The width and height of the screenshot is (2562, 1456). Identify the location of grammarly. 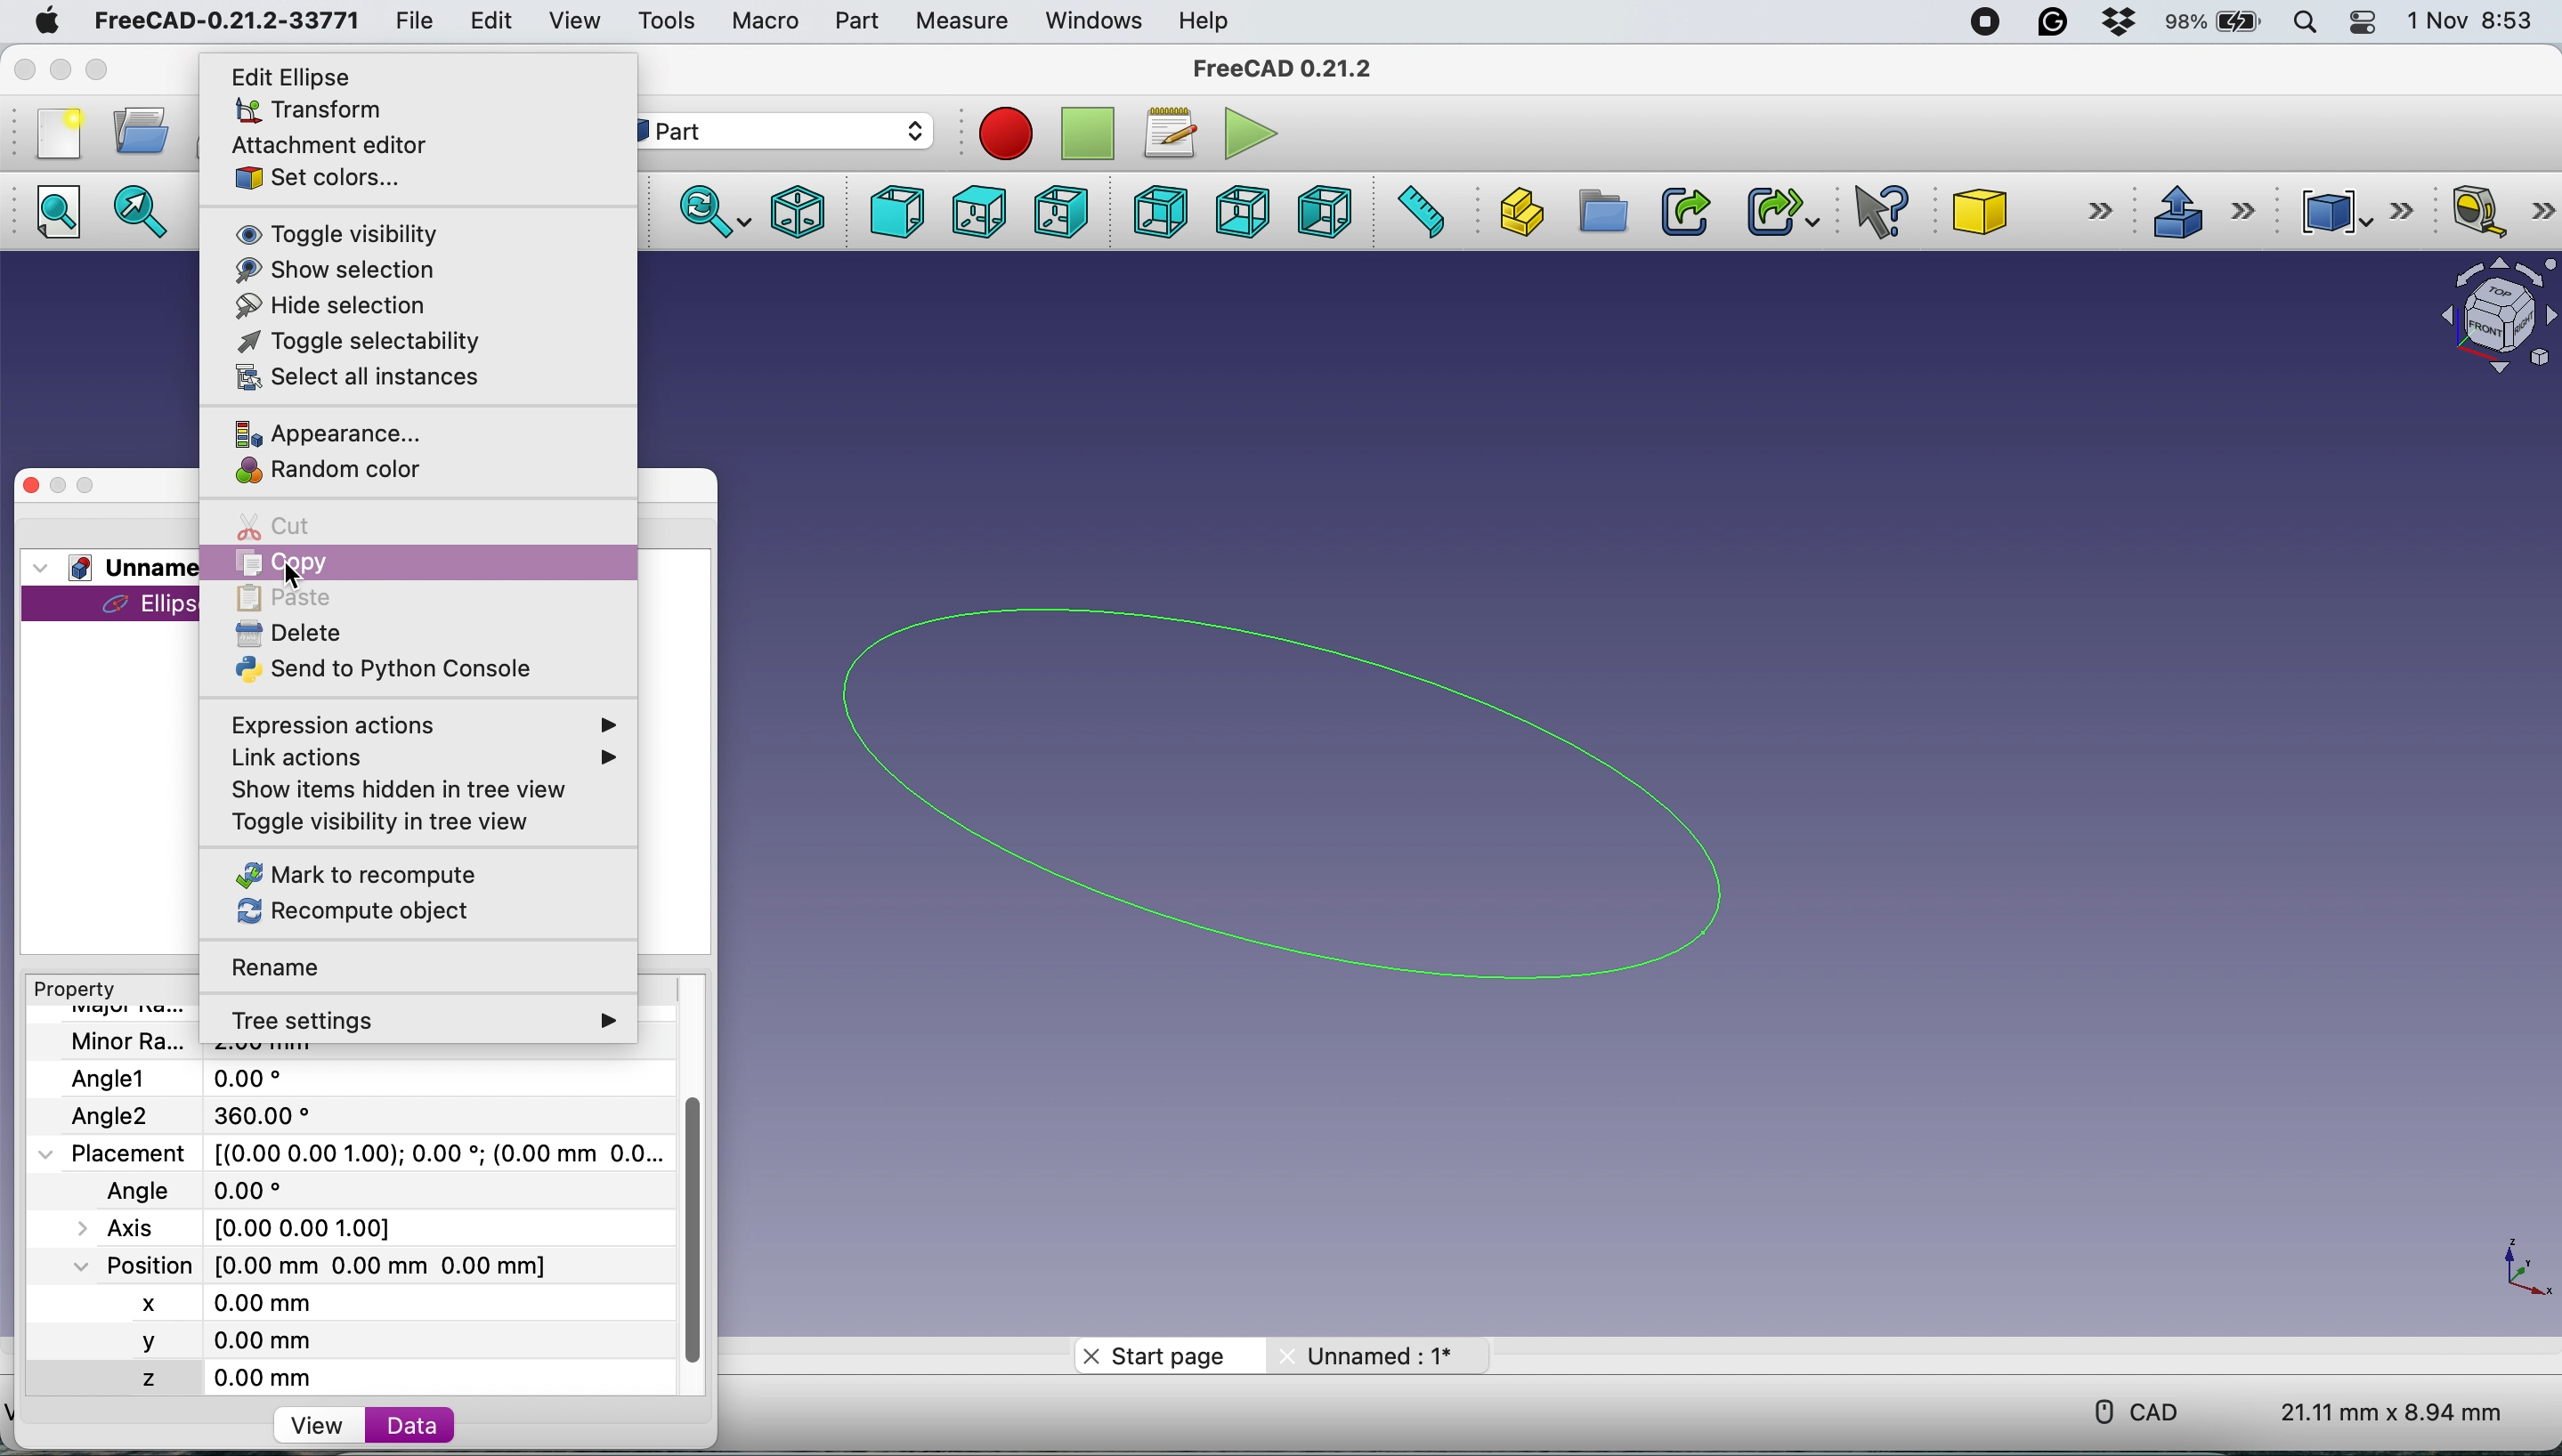
(2055, 21).